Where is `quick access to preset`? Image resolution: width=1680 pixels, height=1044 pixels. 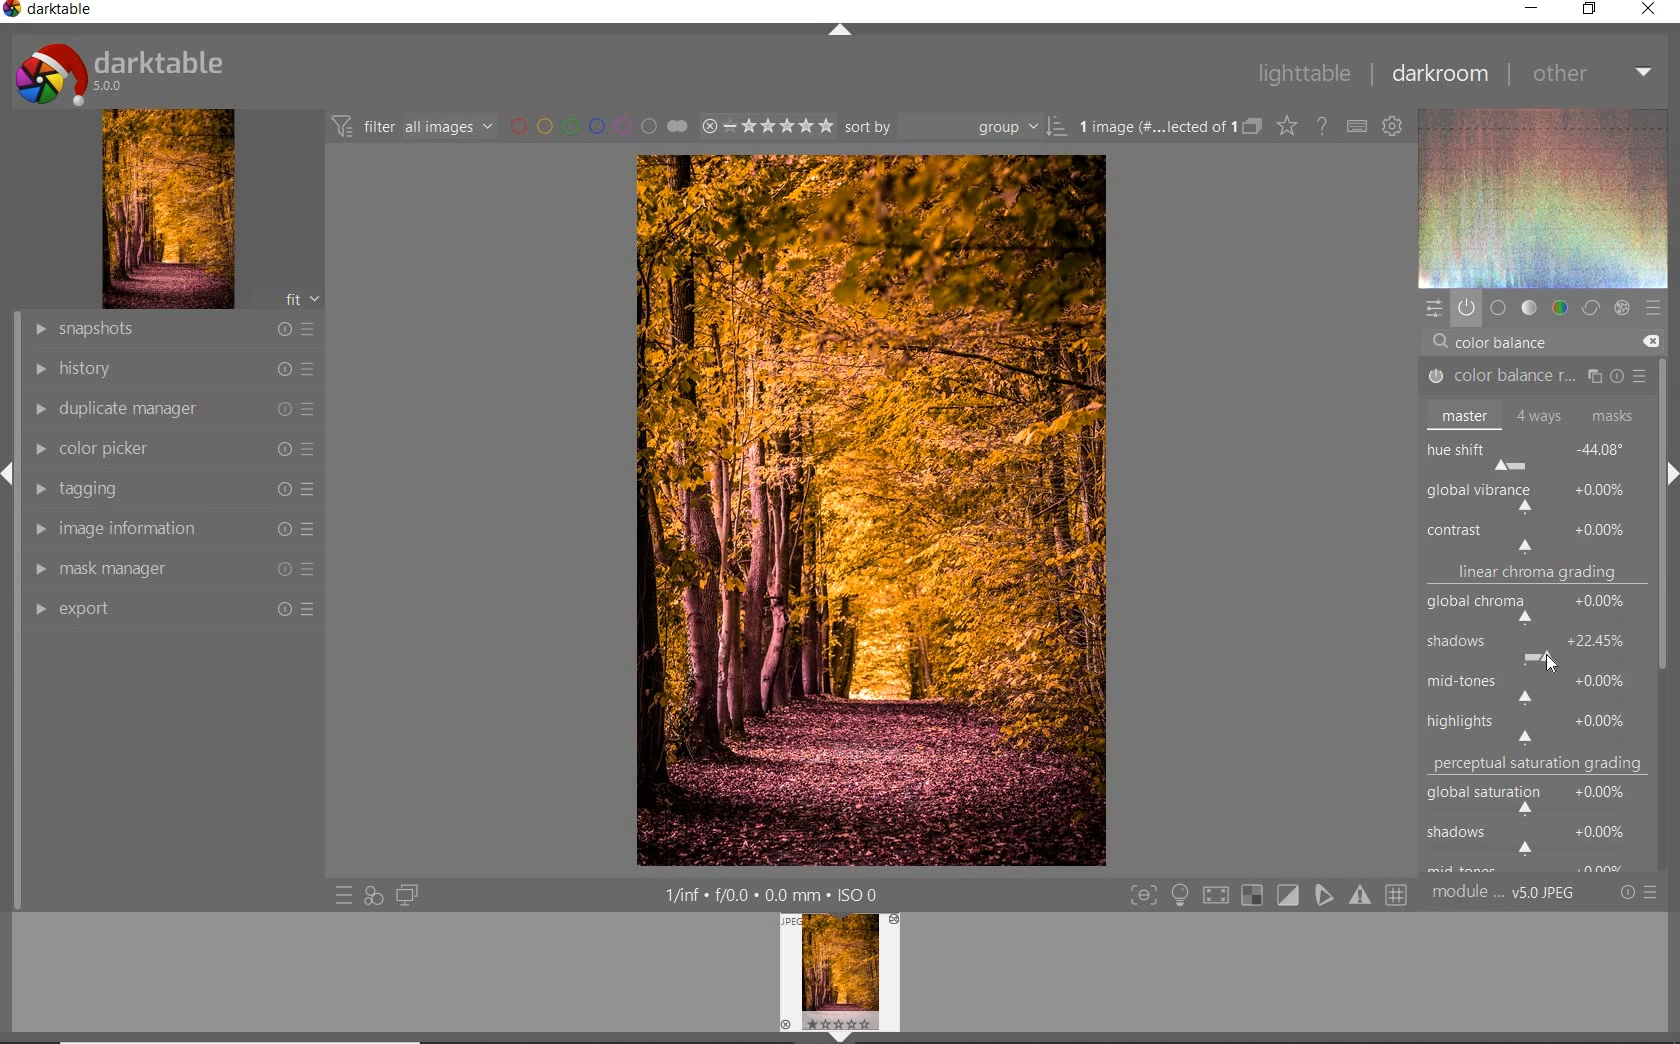
quick access to preset is located at coordinates (343, 893).